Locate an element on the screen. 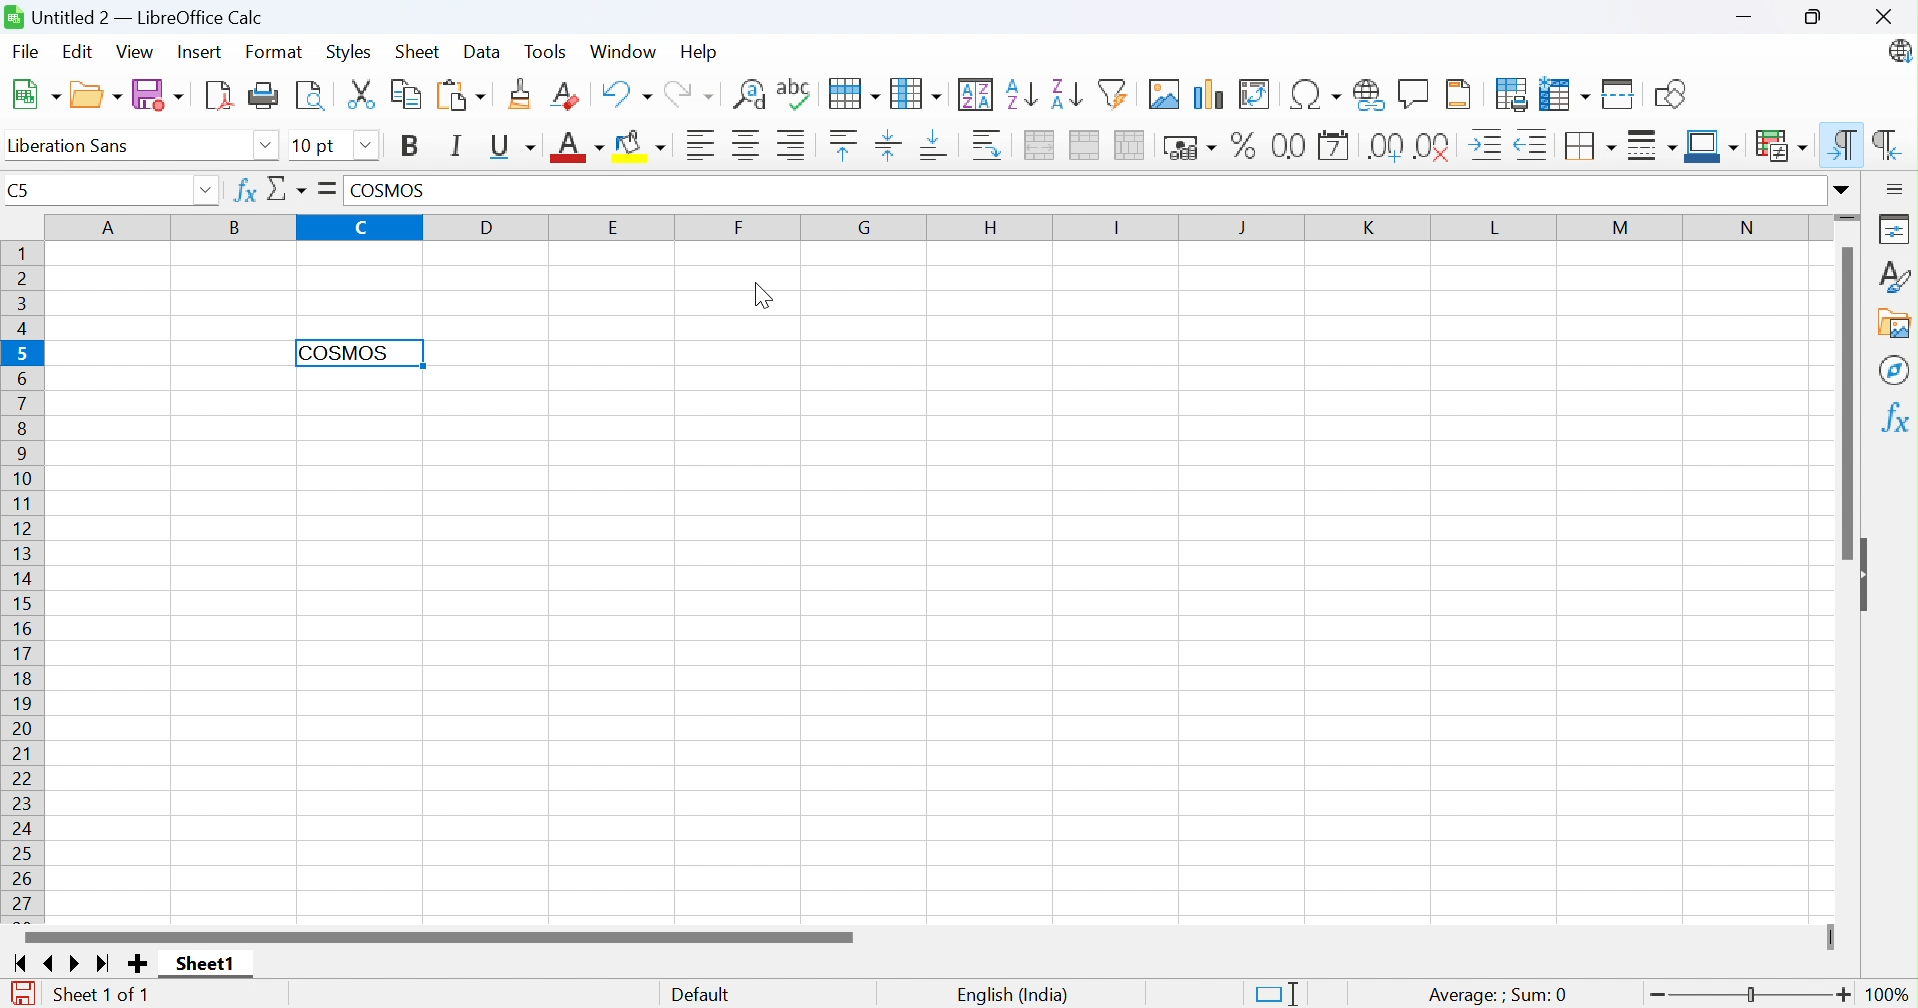 The width and height of the screenshot is (1918, 1008). Font name is located at coordinates (127, 148).